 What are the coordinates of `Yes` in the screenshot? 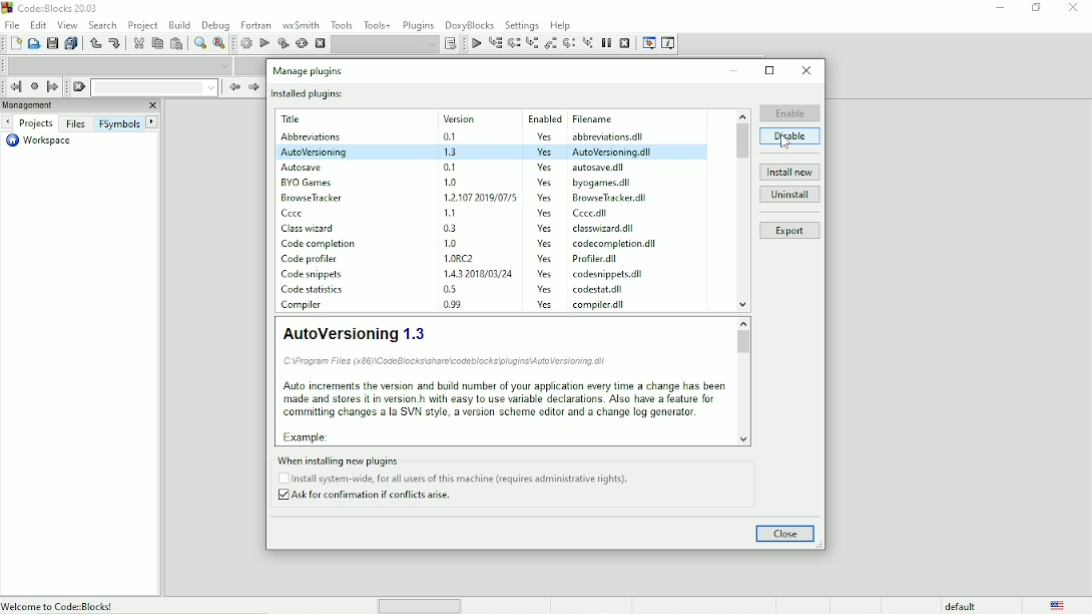 It's located at (548, 245).